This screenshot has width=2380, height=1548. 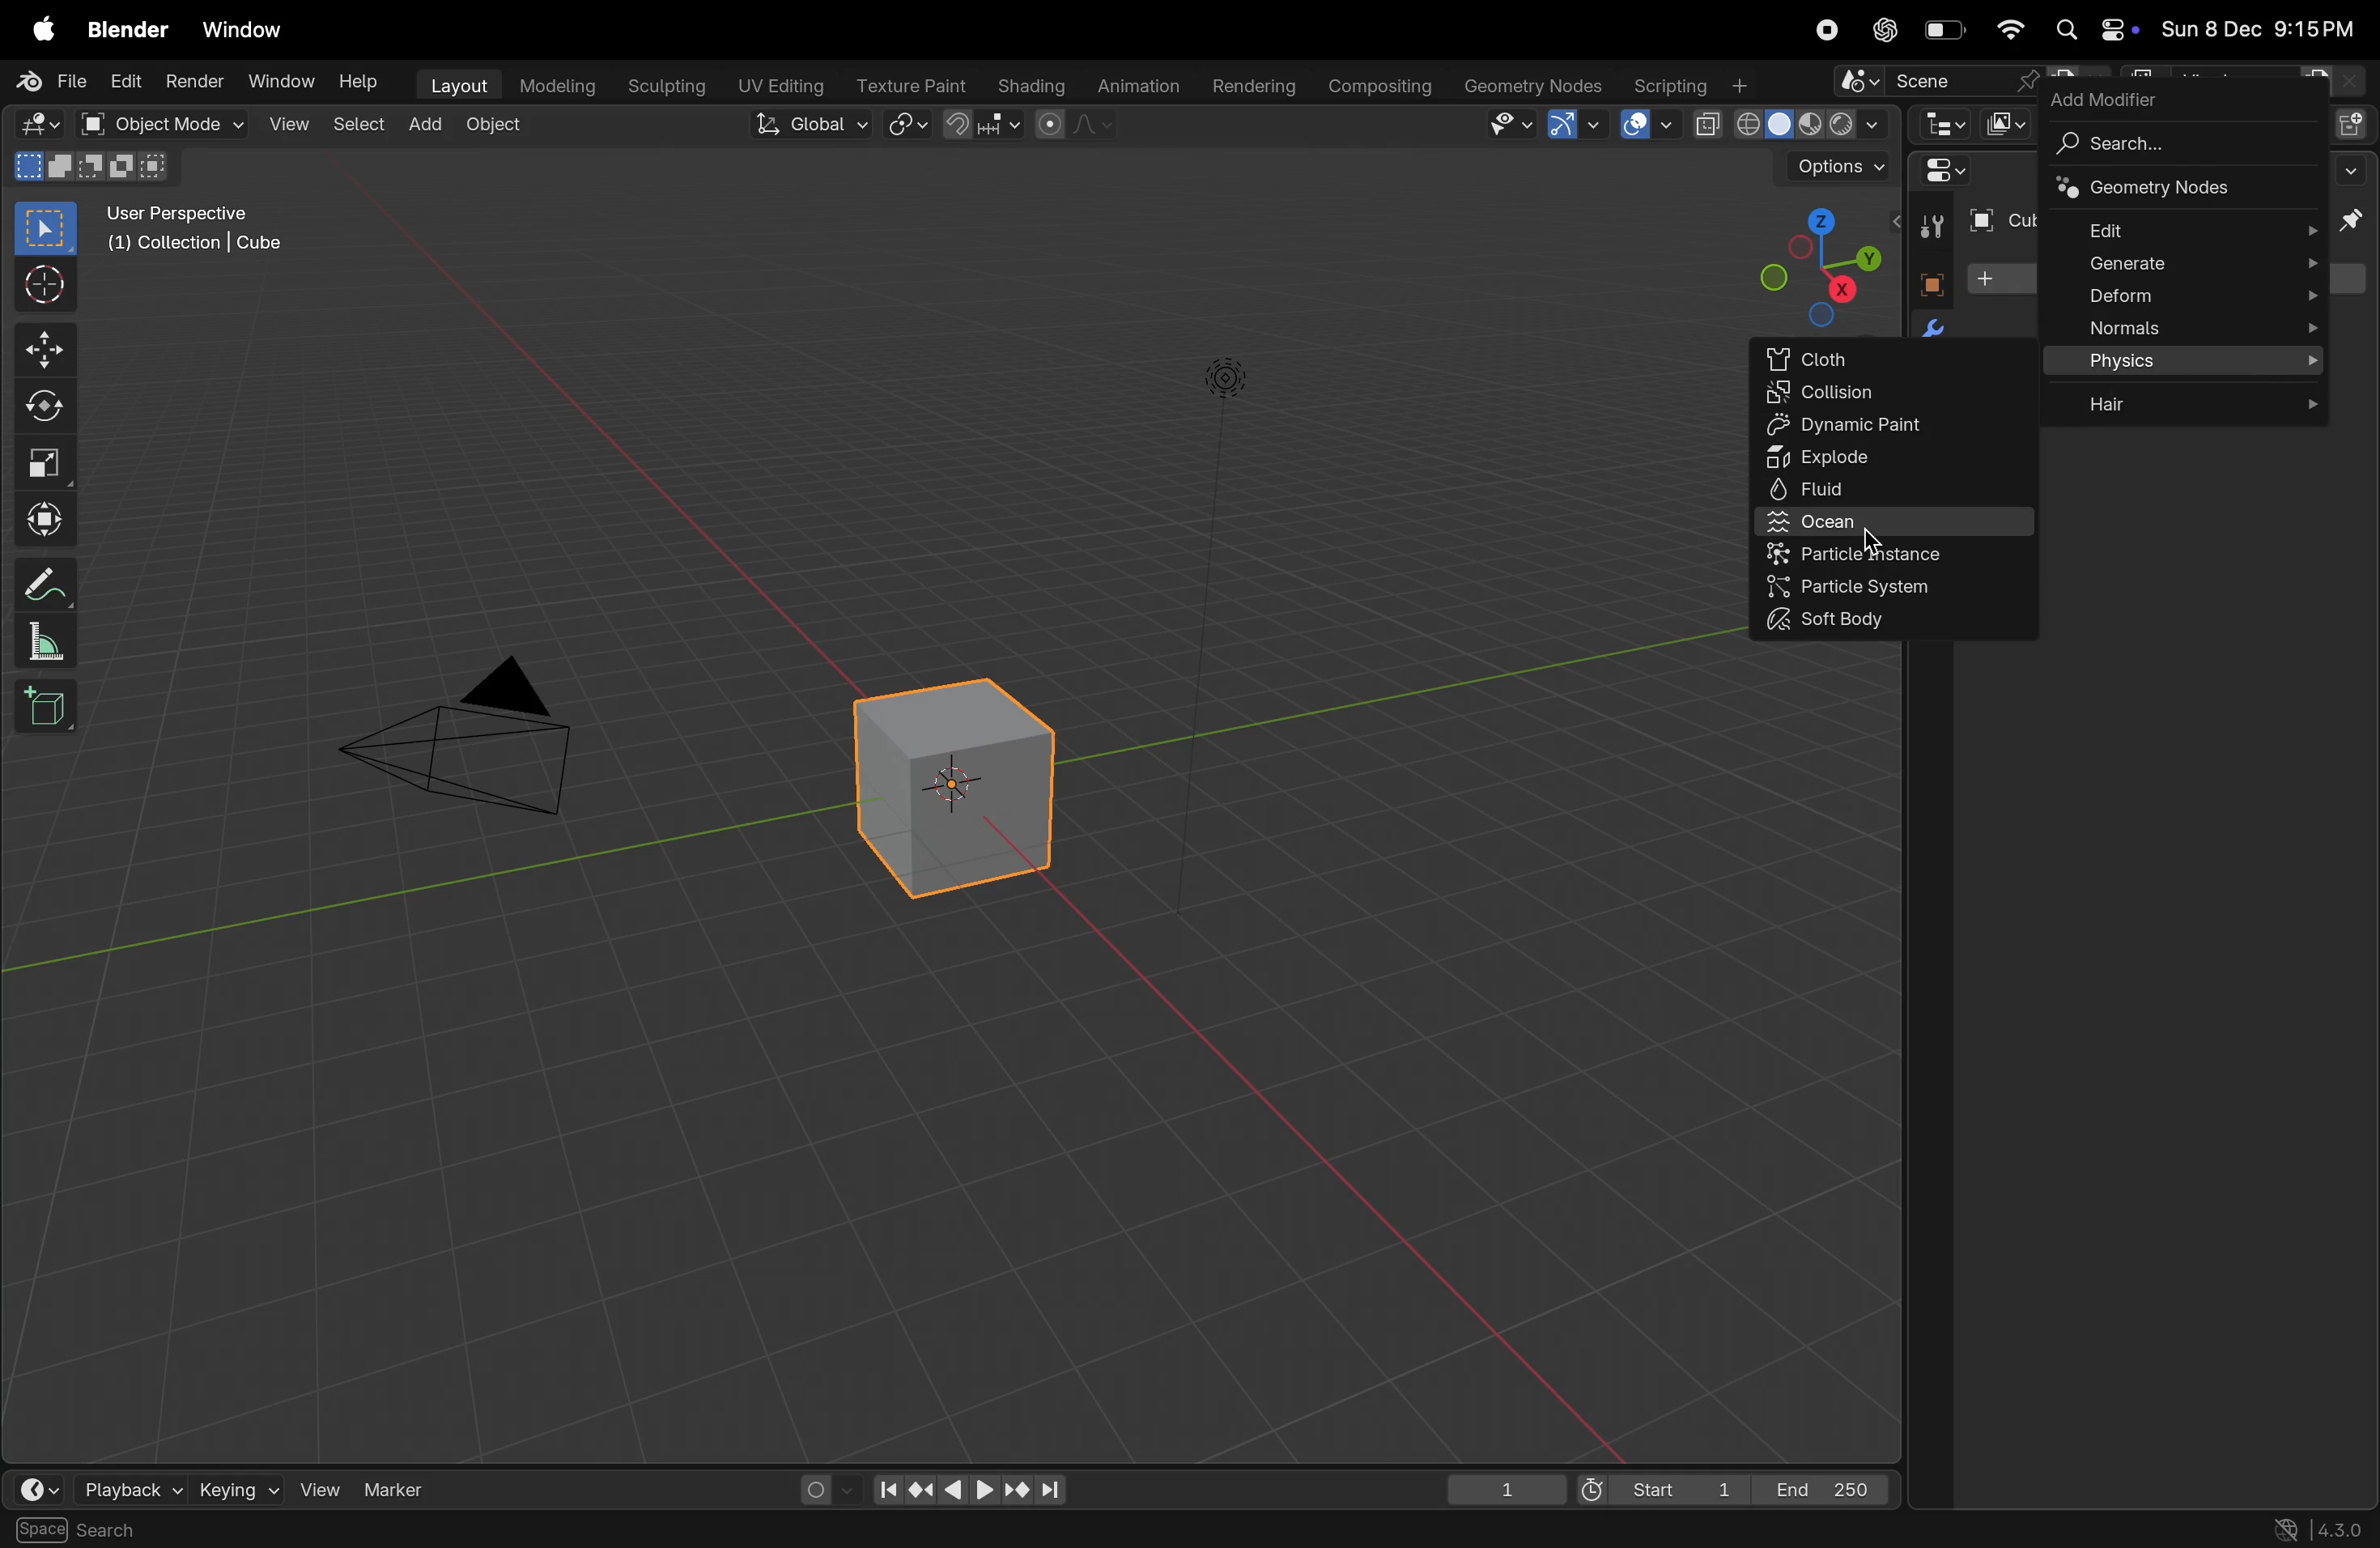 What do you see at coordinates (1507, 1489) in the screenshot?
I see `1` at bounding box center [1507, 1489].